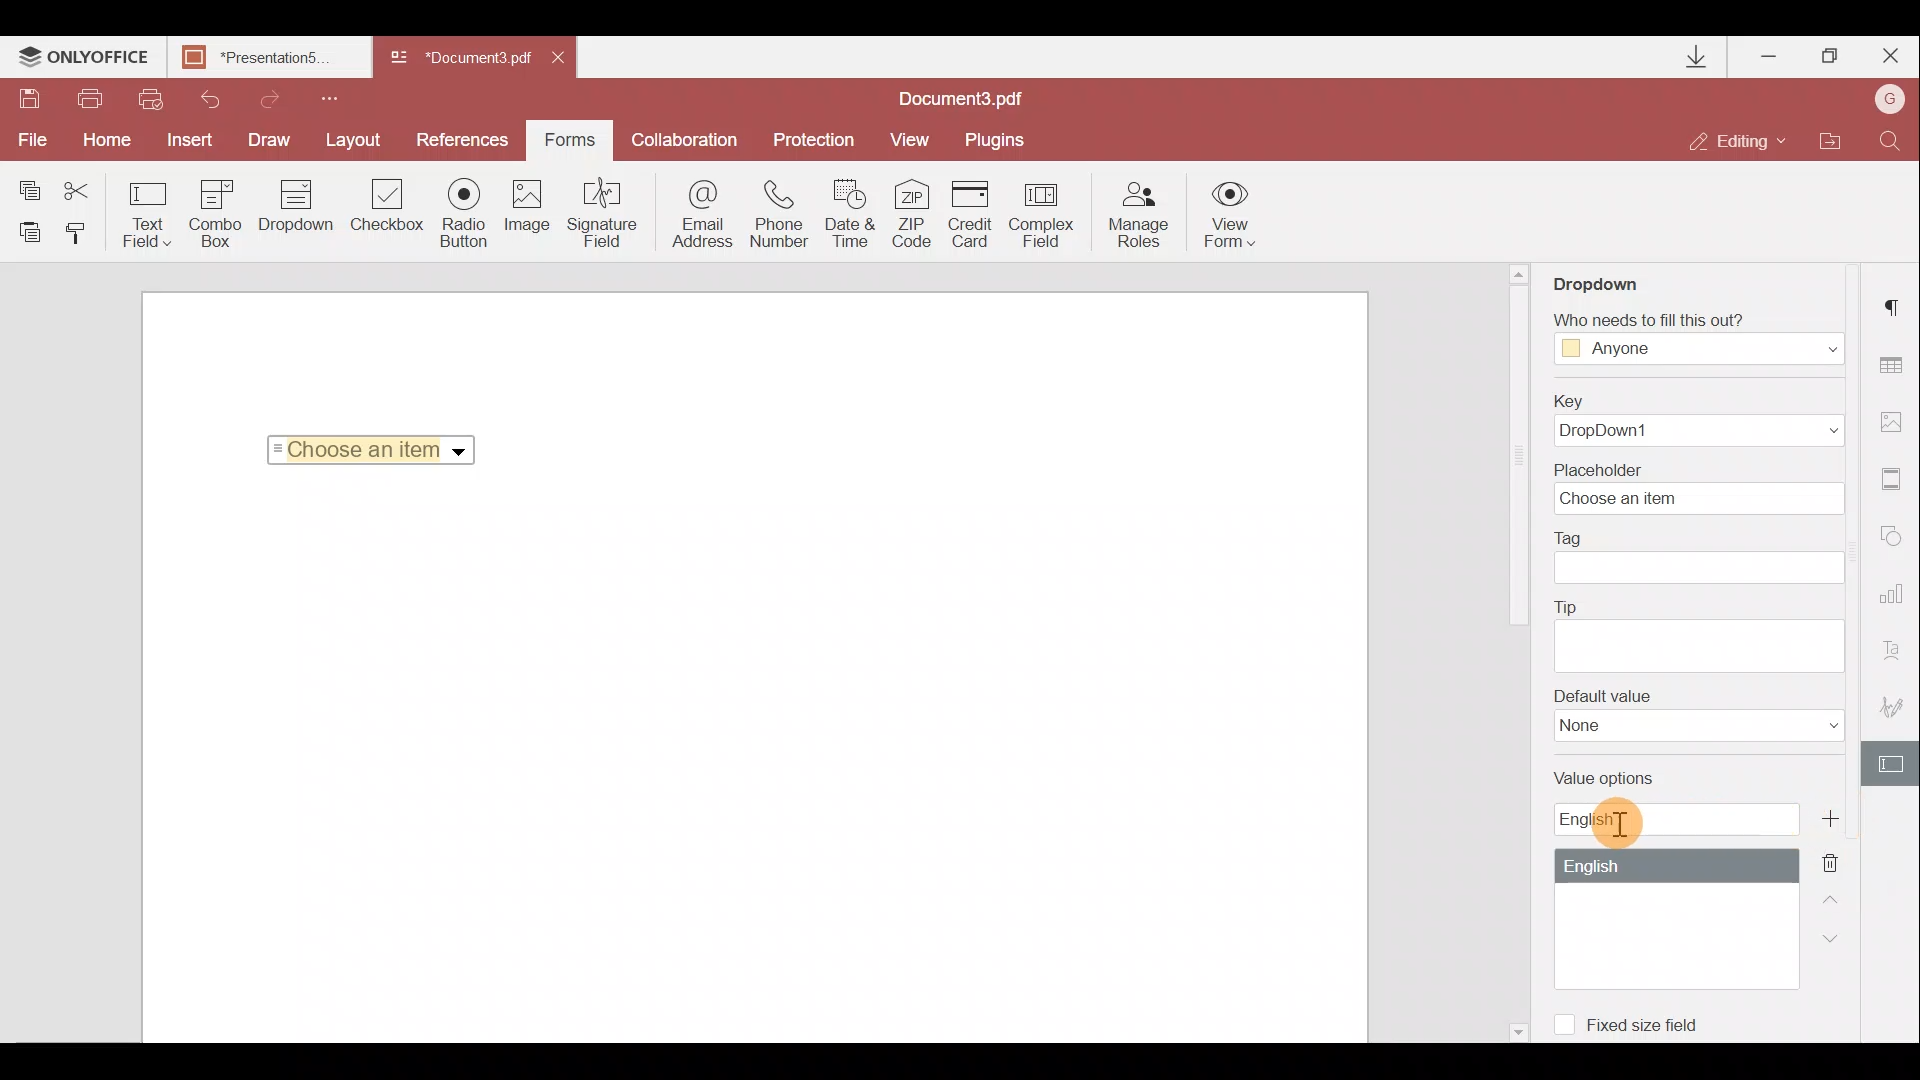  Describe the element at coordinates (1771, 52) in the screenshot. I see `Minimize` at that location.